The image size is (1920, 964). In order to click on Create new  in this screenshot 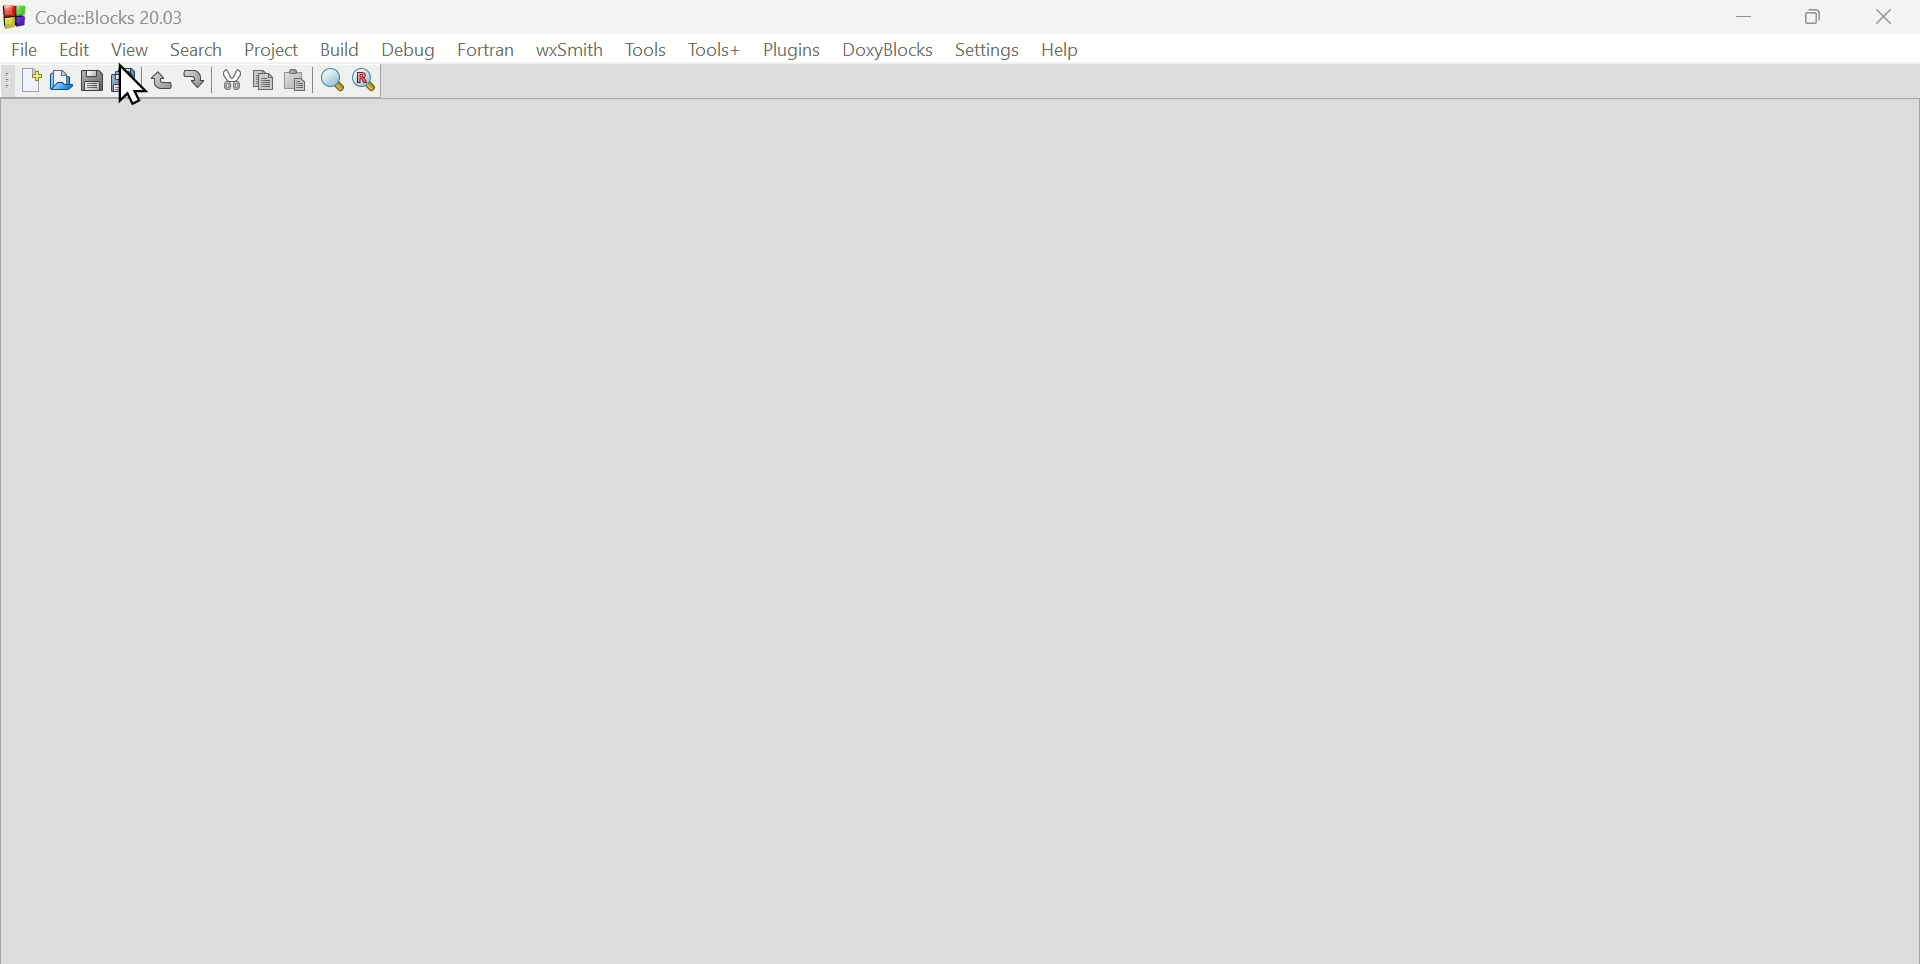, I will do `click(31, 79)`.